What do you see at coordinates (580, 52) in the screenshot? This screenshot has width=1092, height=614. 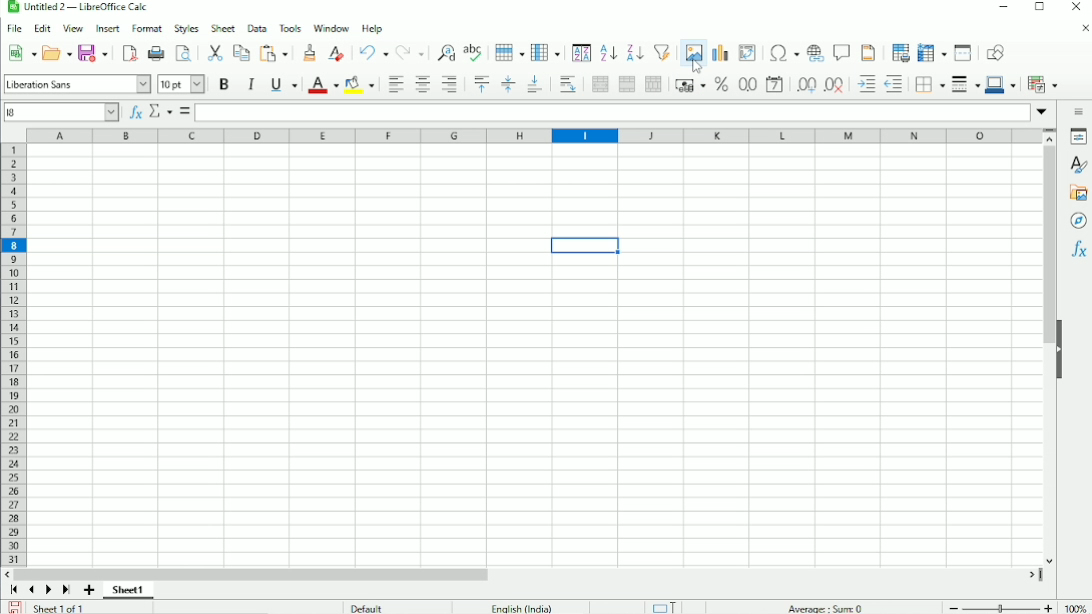 I see `Sort` at bounding box center [580, 52].